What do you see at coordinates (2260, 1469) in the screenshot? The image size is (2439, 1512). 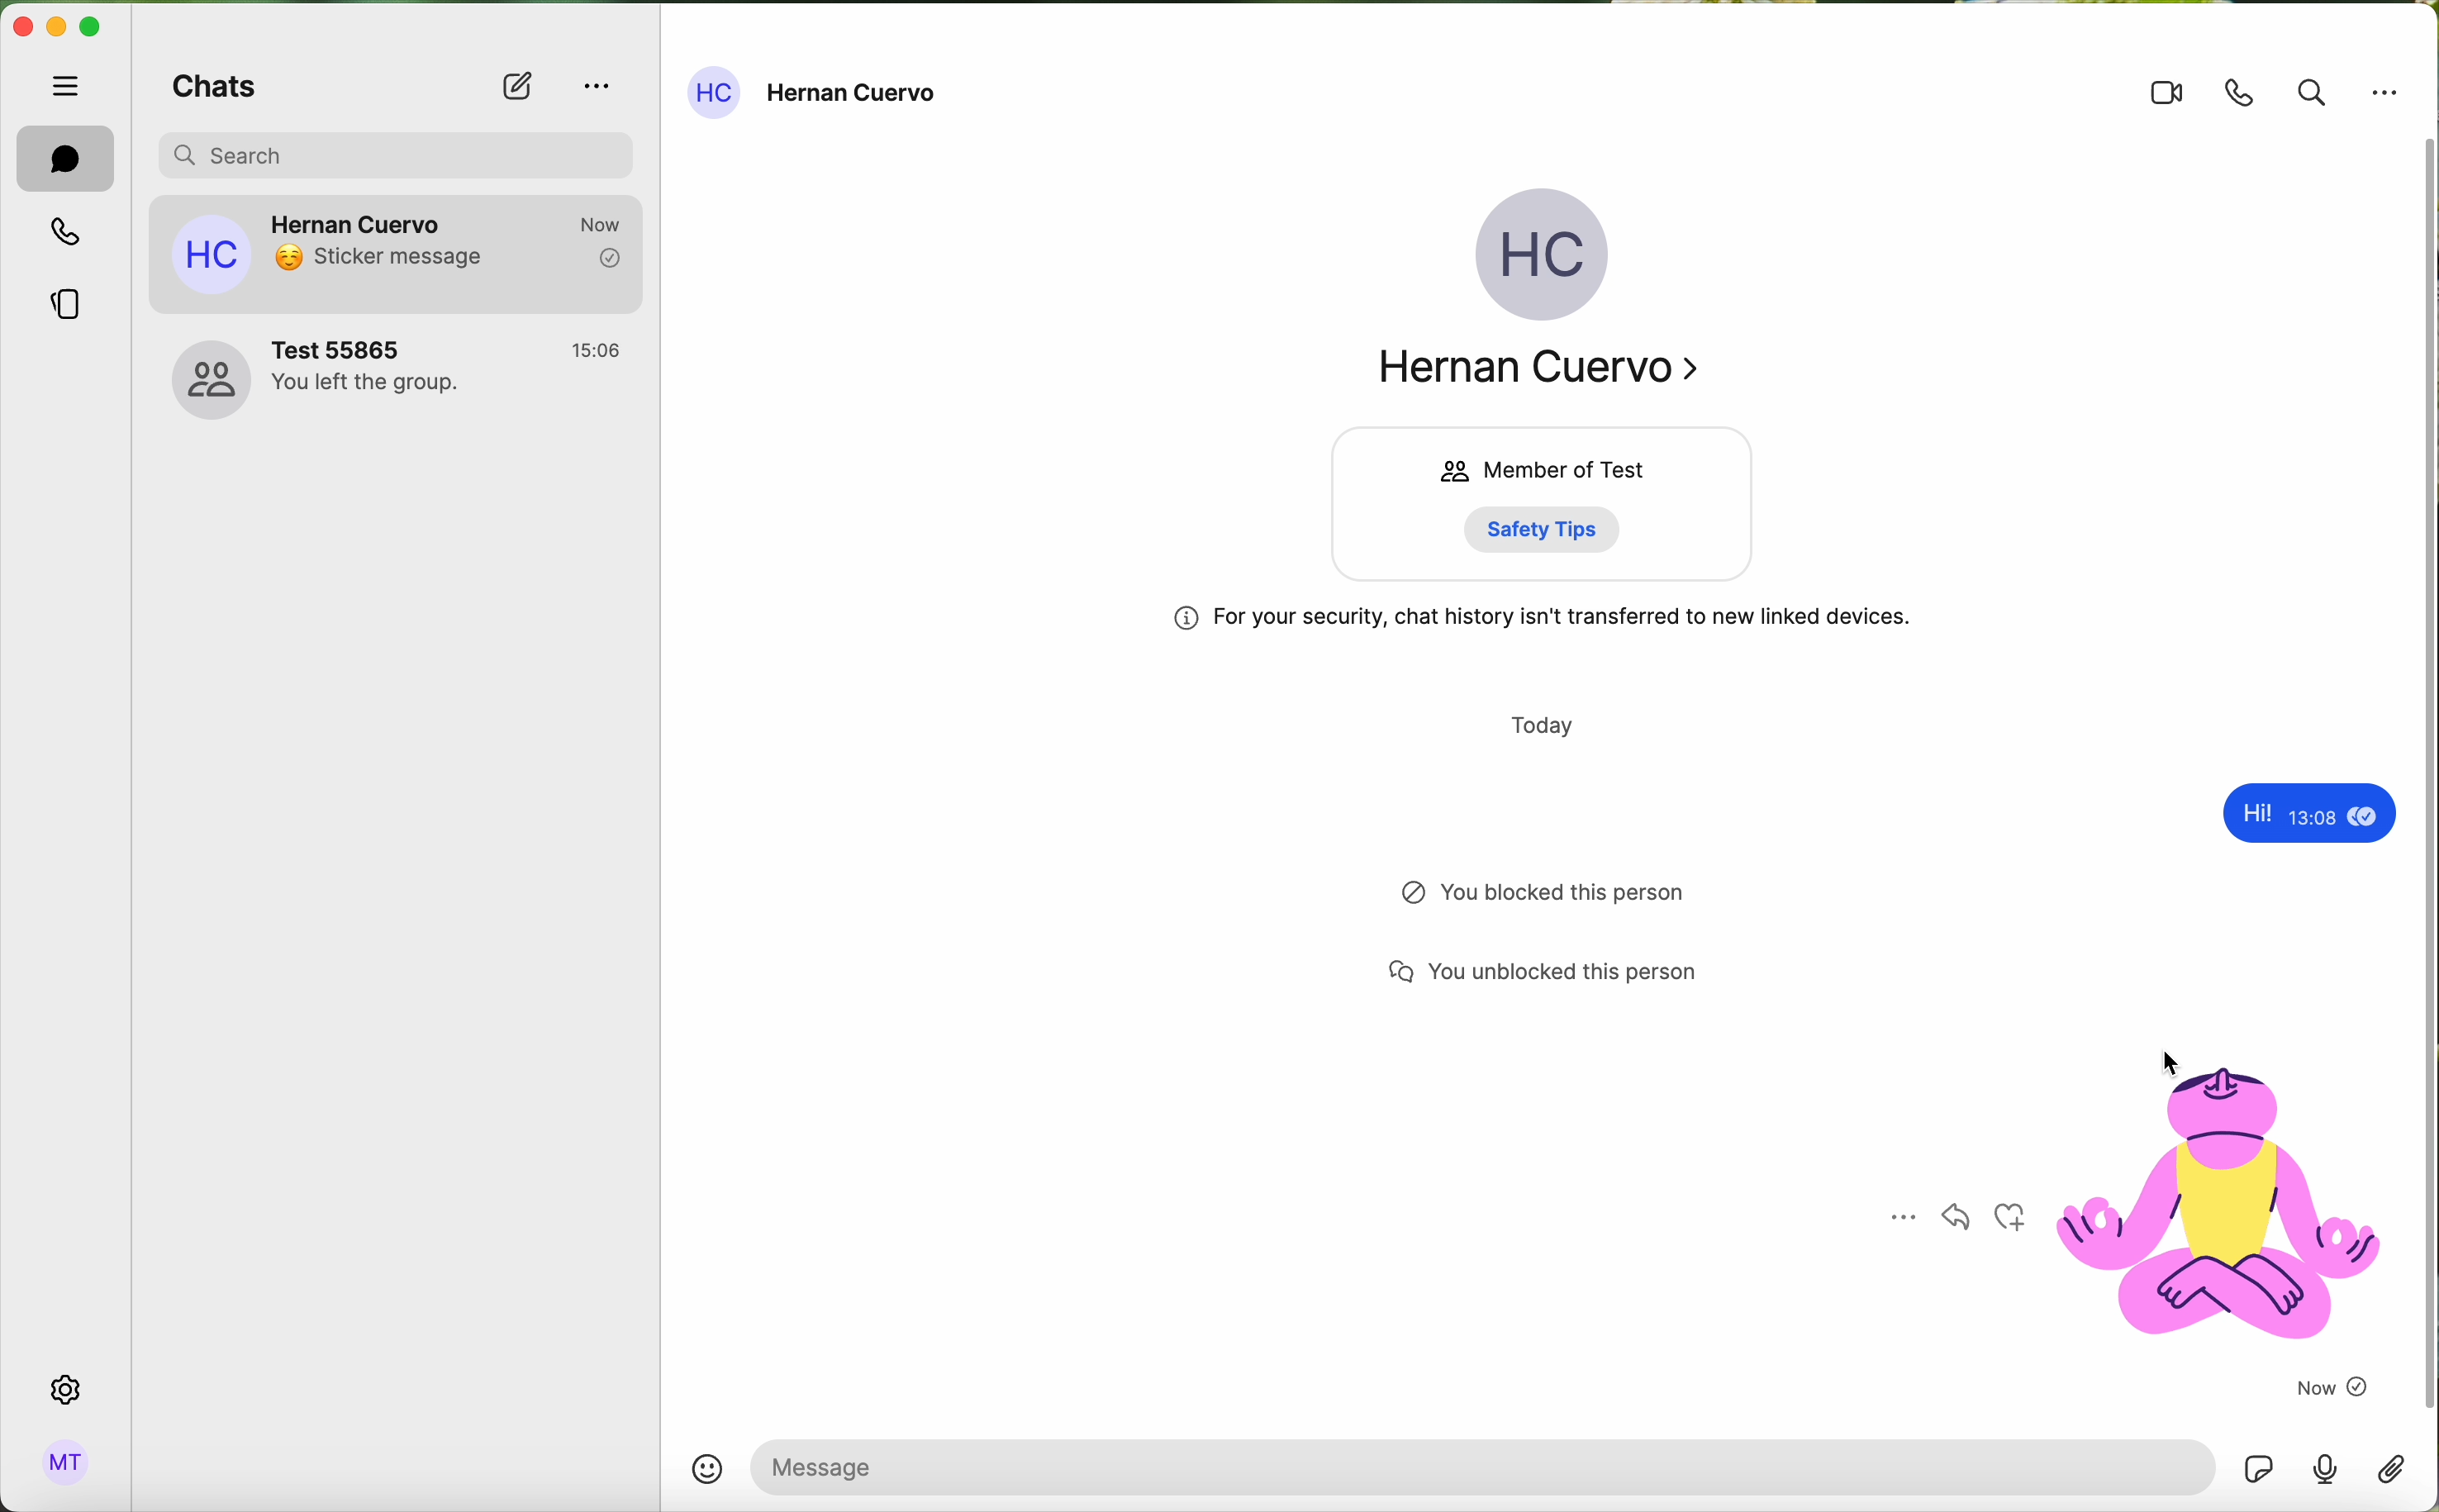 I see `gif and sticker option` at bounding box center [2260, 1469].